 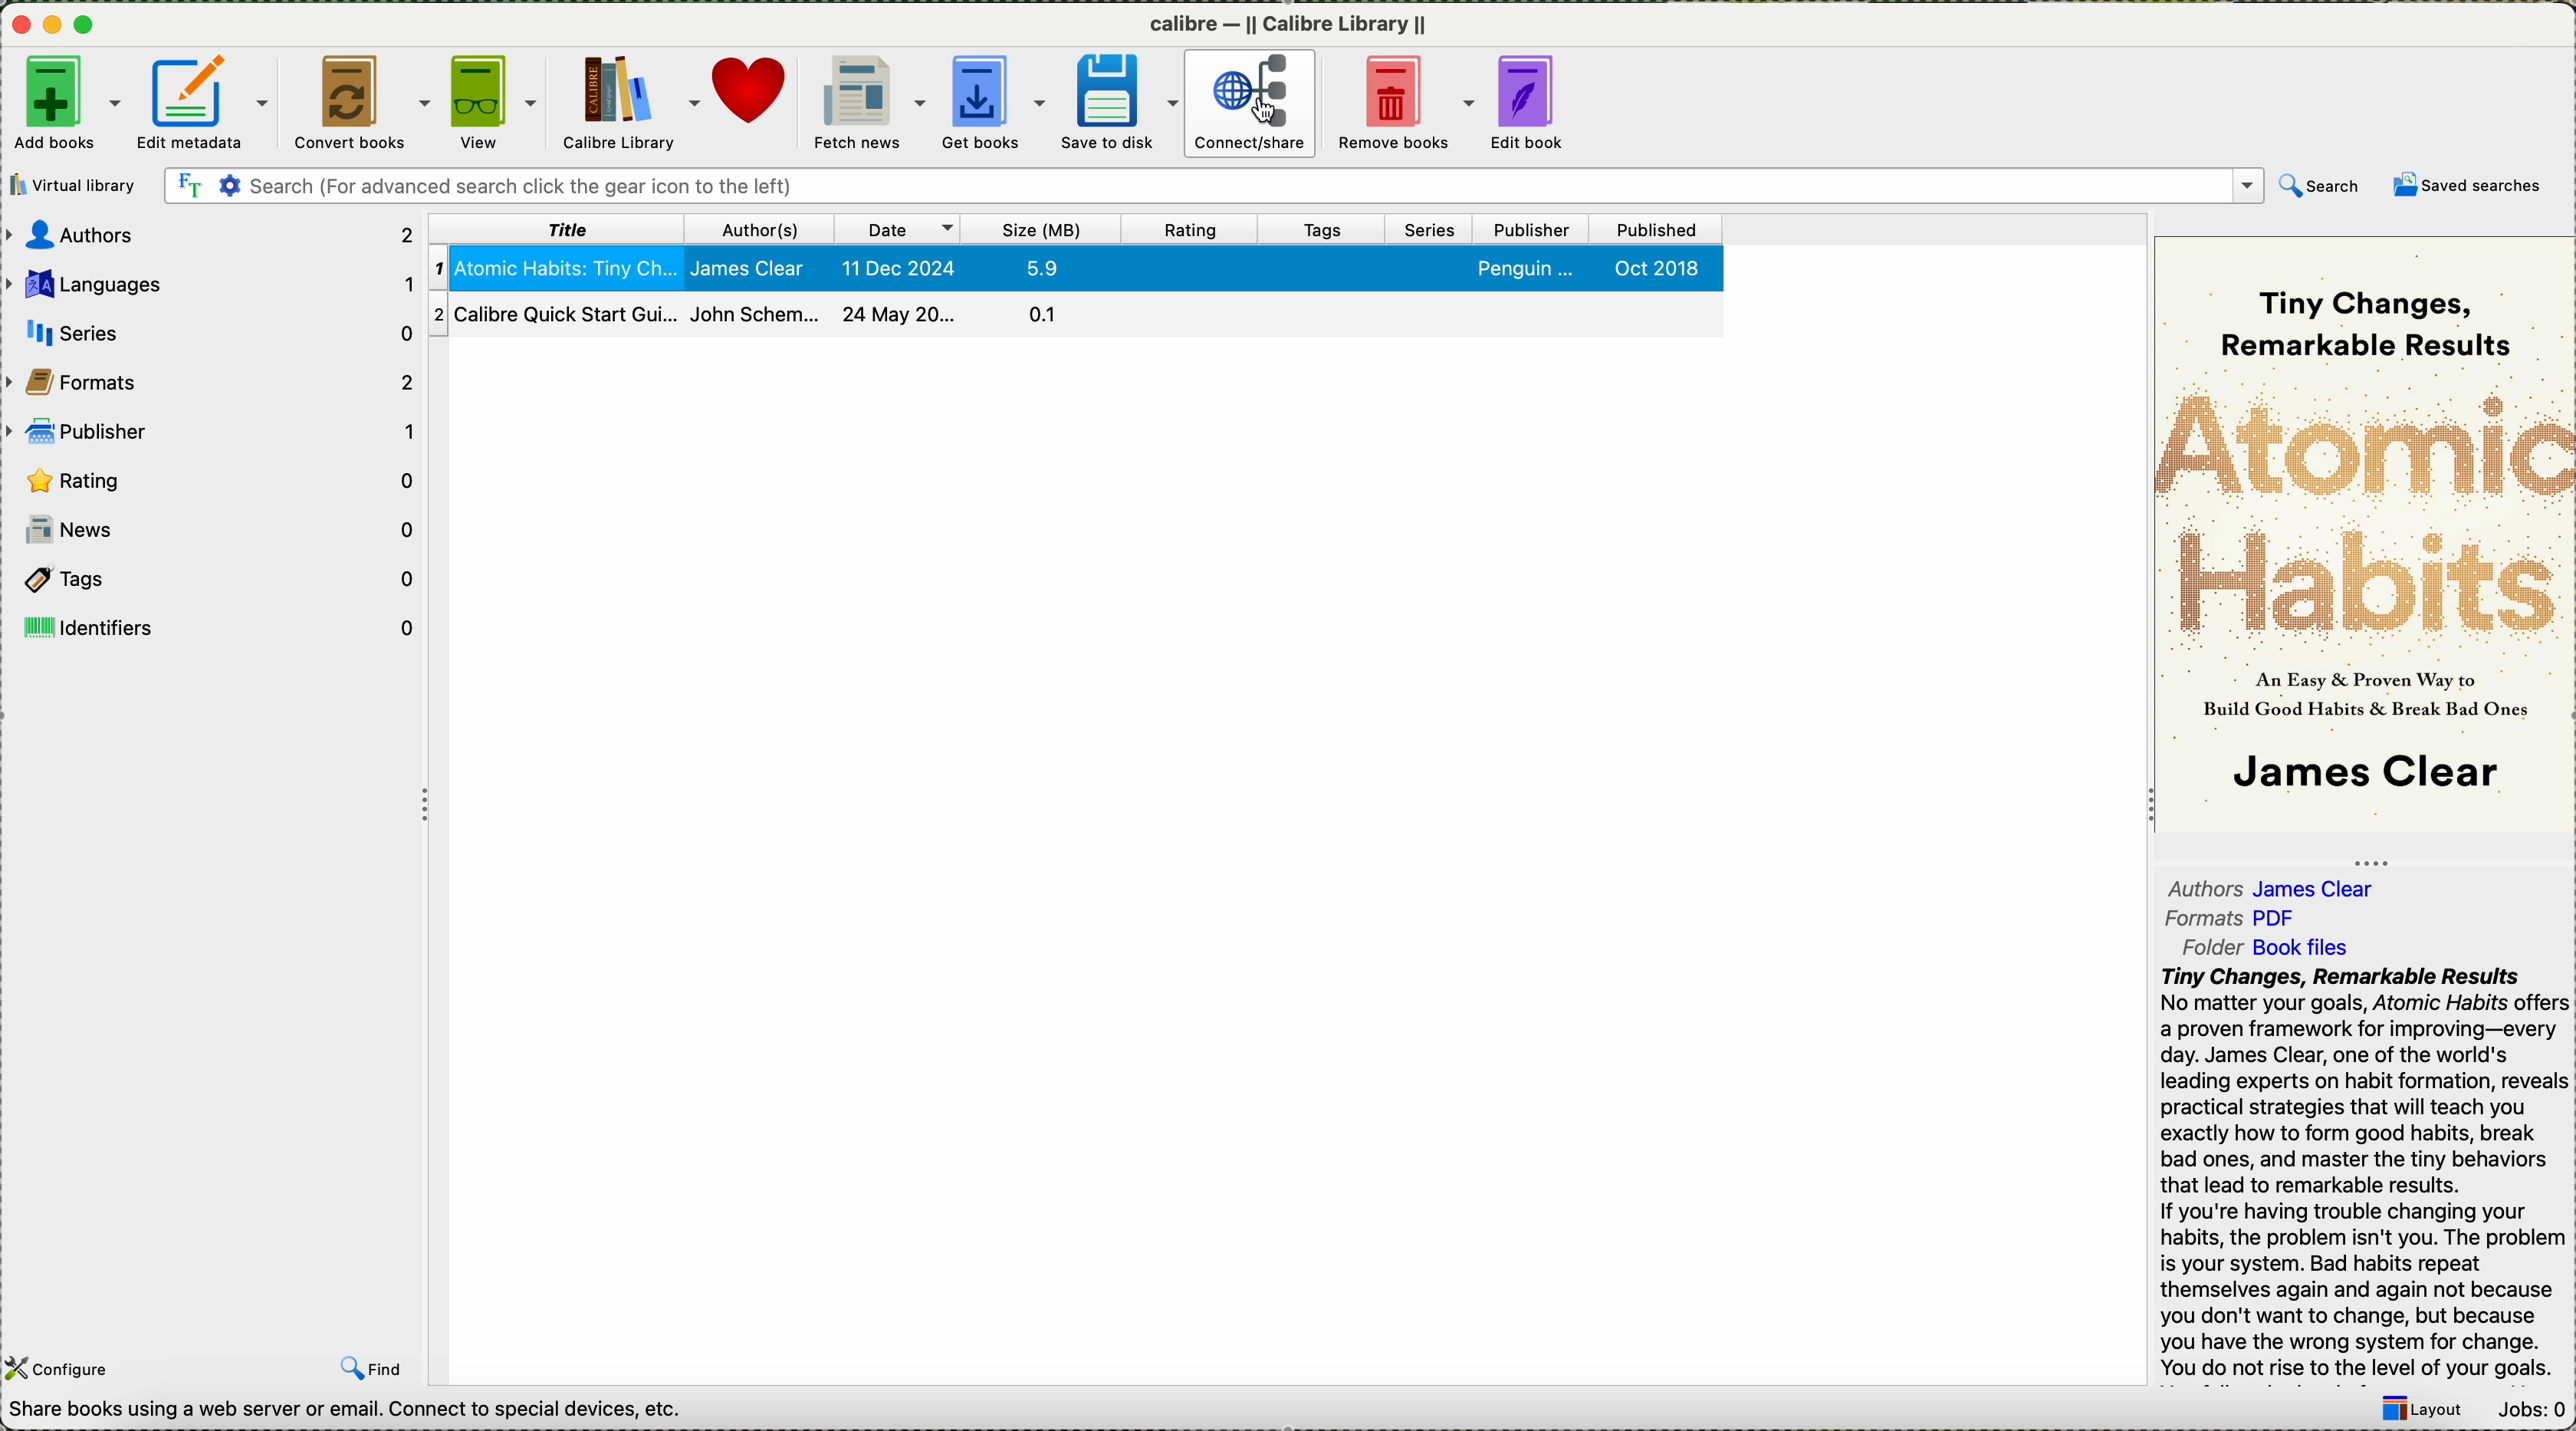 I want to click on minimize, so click(x=59, y=27).